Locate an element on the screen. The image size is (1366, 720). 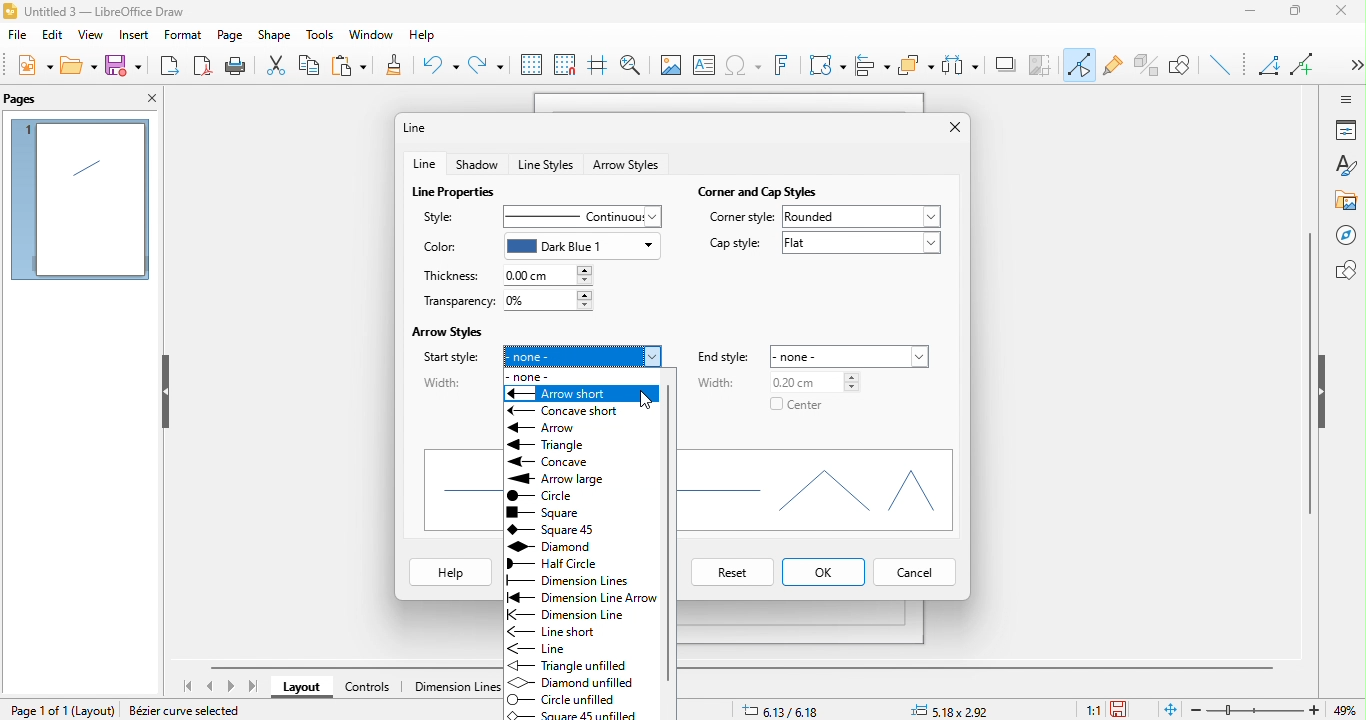
dimension line is located at coordinates (450, 688).